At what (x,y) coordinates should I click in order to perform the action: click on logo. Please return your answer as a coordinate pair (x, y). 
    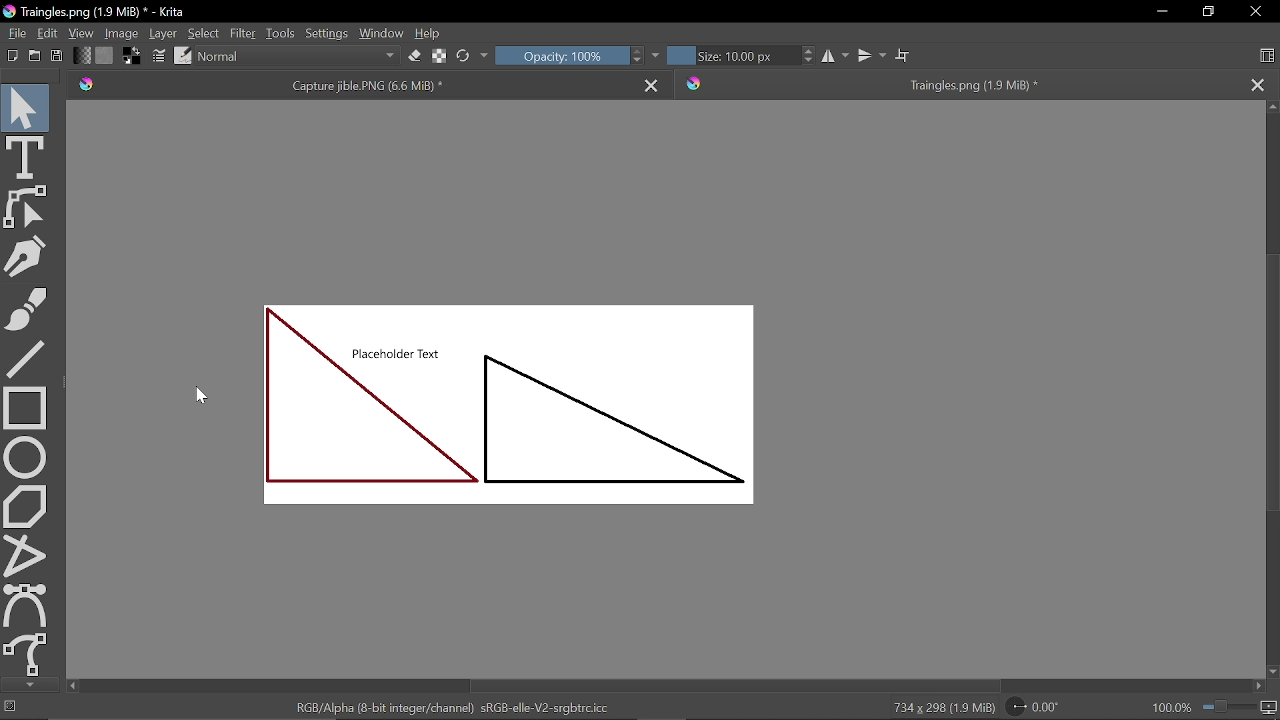
    Looking at the image, I should click on (8, 12).